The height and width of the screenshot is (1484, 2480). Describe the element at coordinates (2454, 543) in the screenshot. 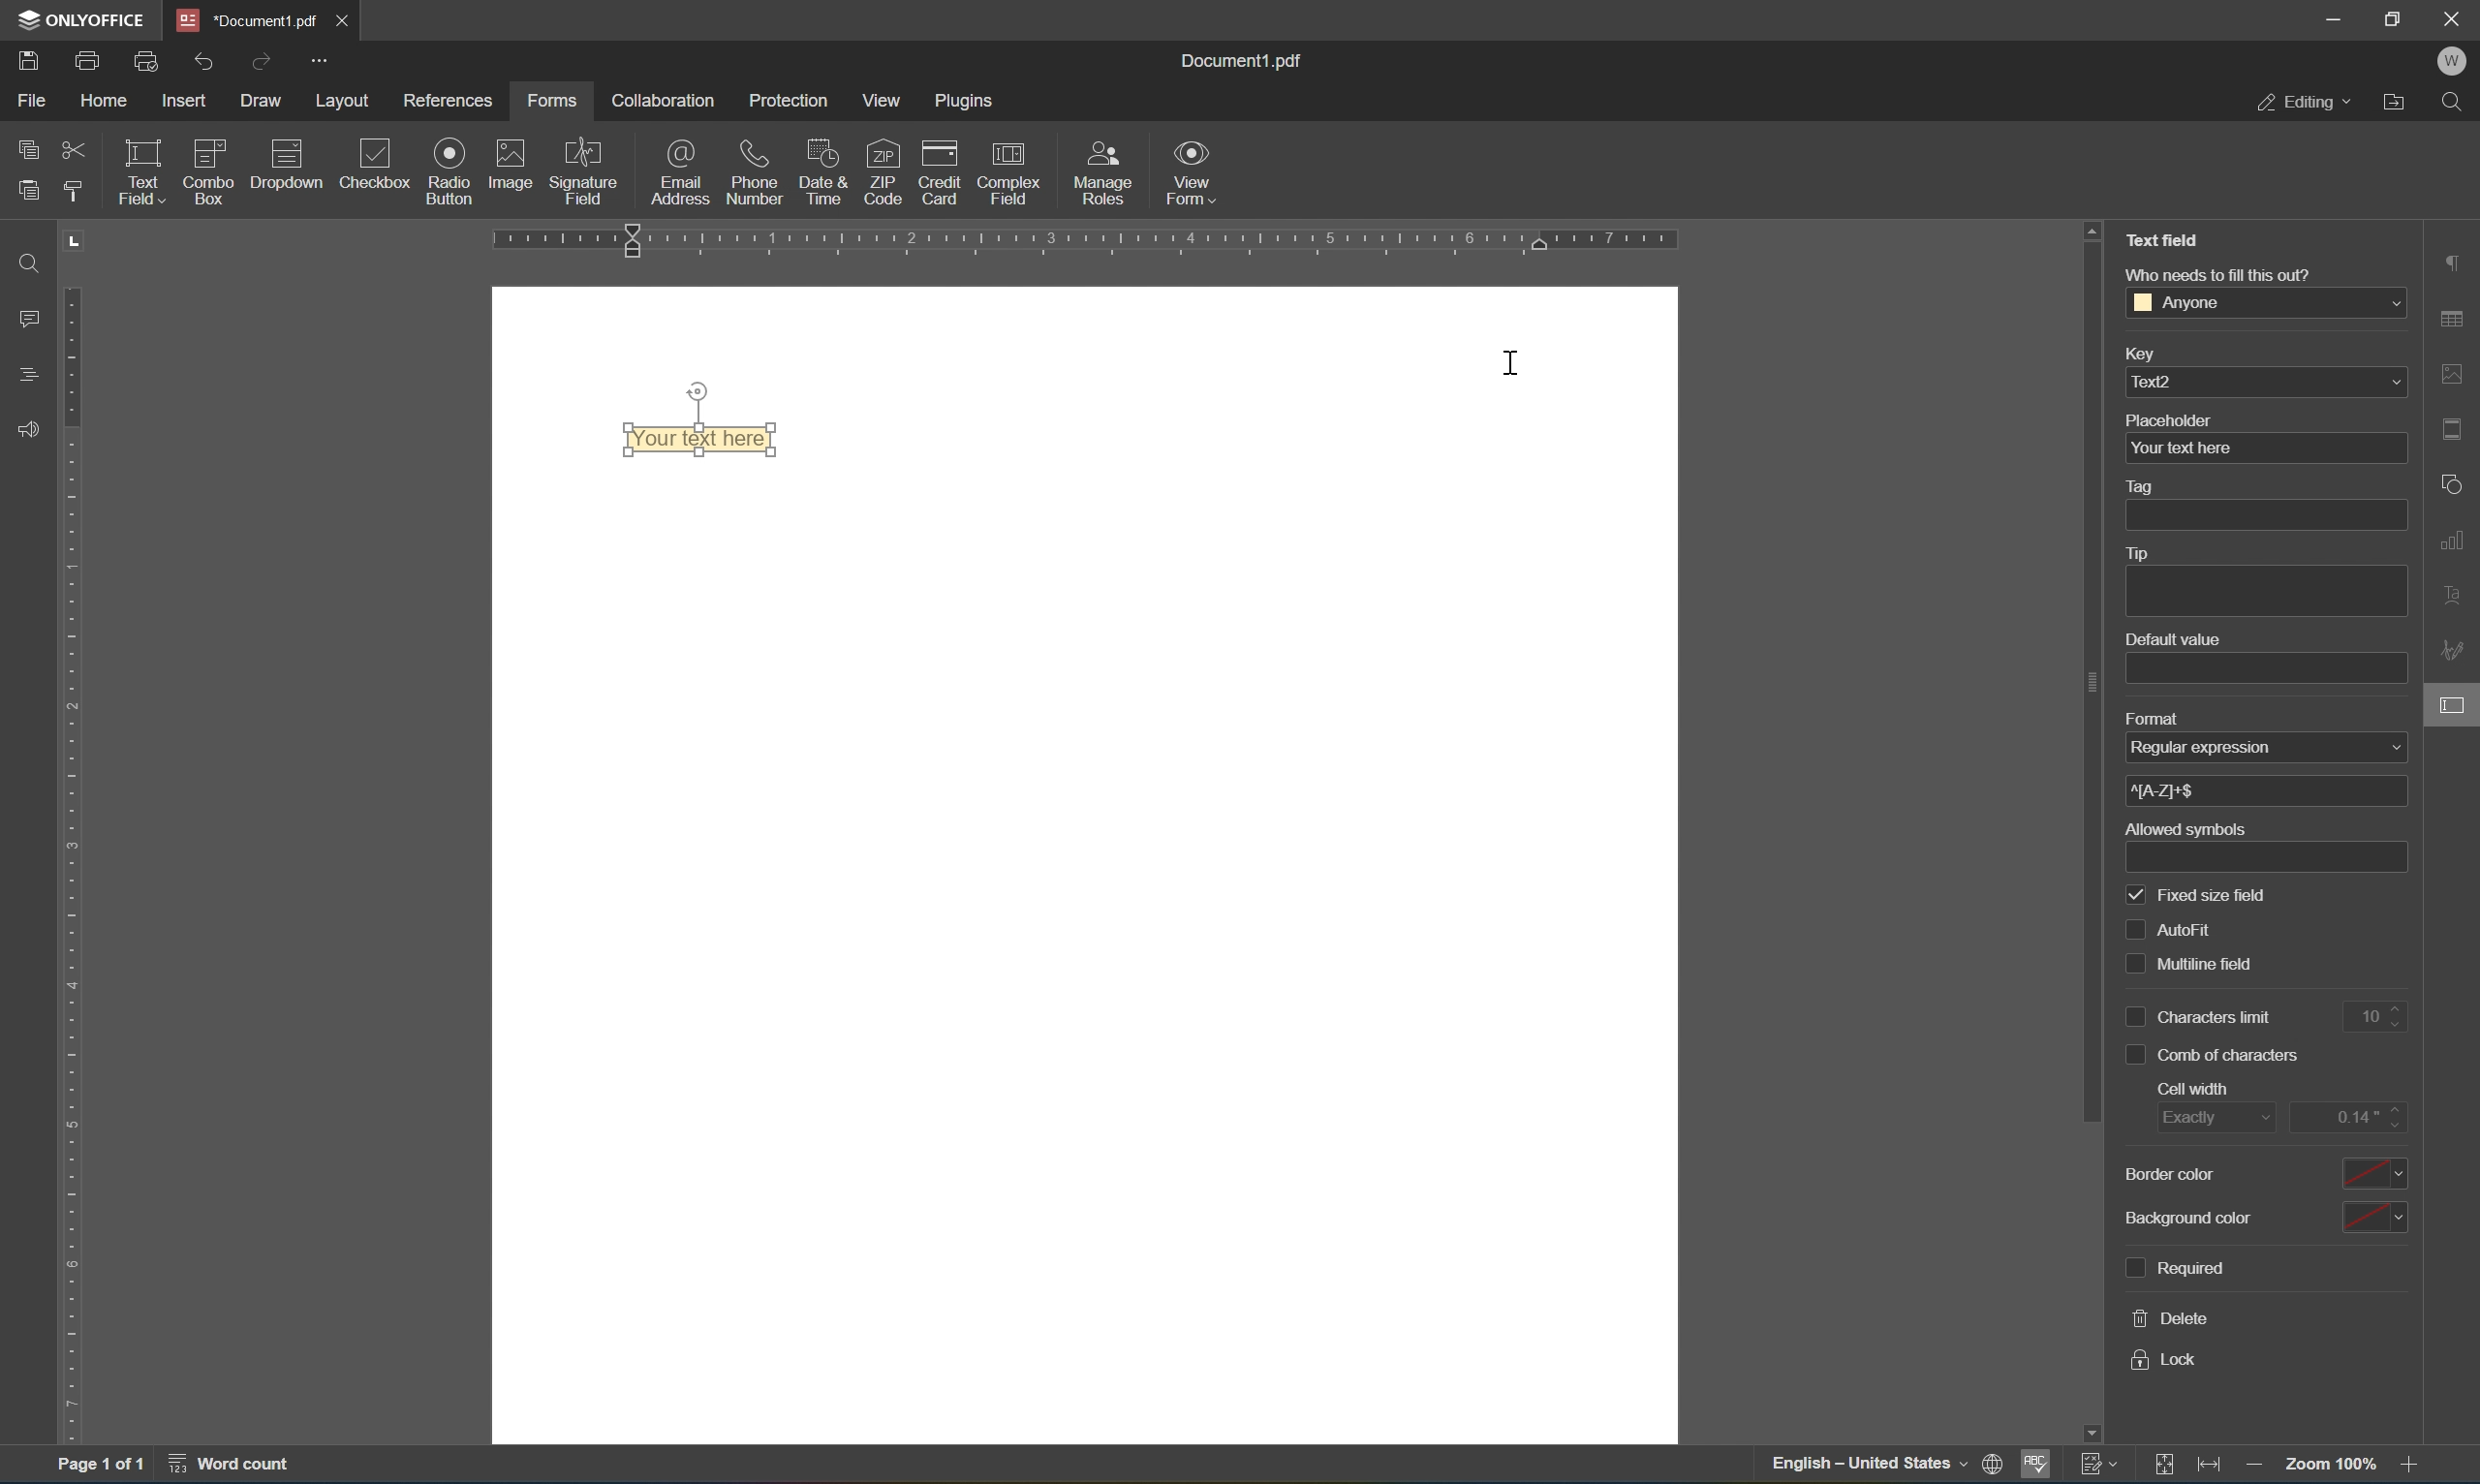

I see `chart settings` at that location.